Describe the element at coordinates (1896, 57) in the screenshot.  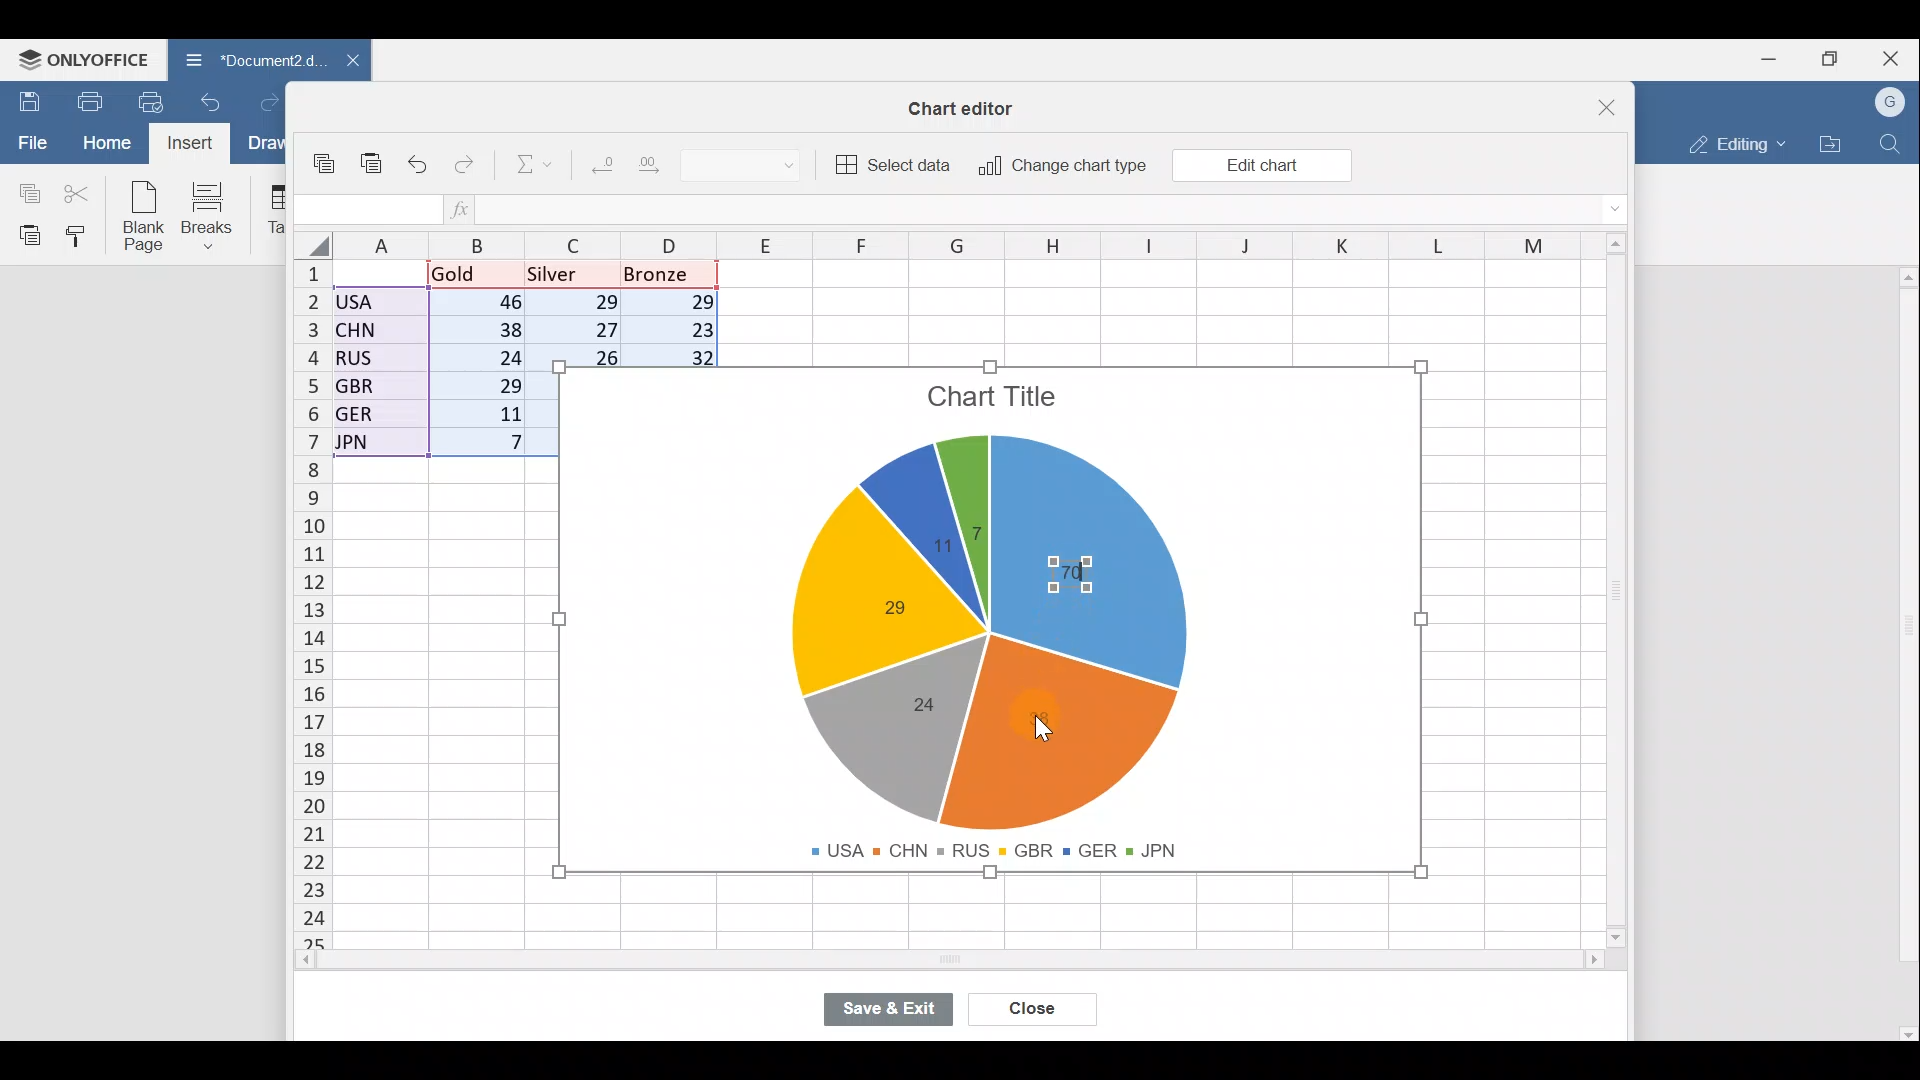
I see `Close` at that location.